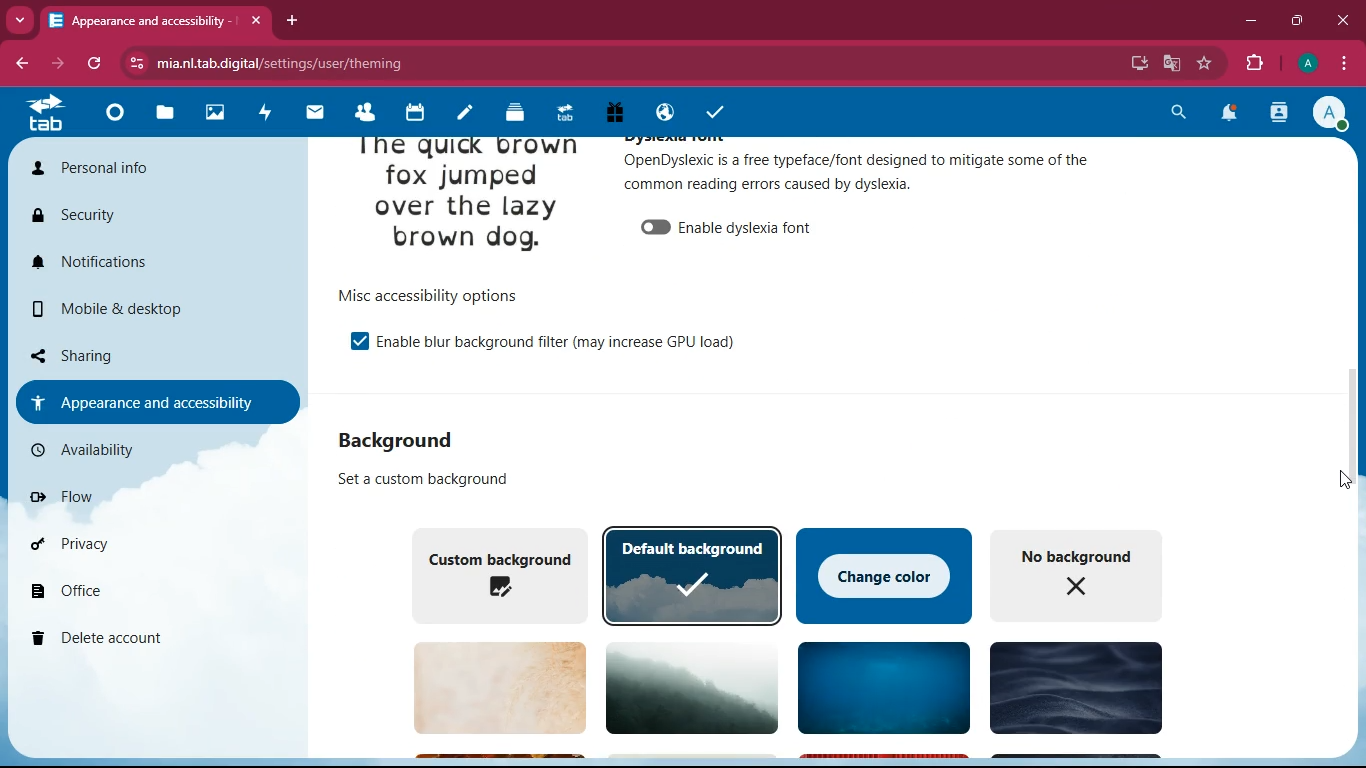 The image size is (1366, 768). I want to click on background, so click(1072, 691).